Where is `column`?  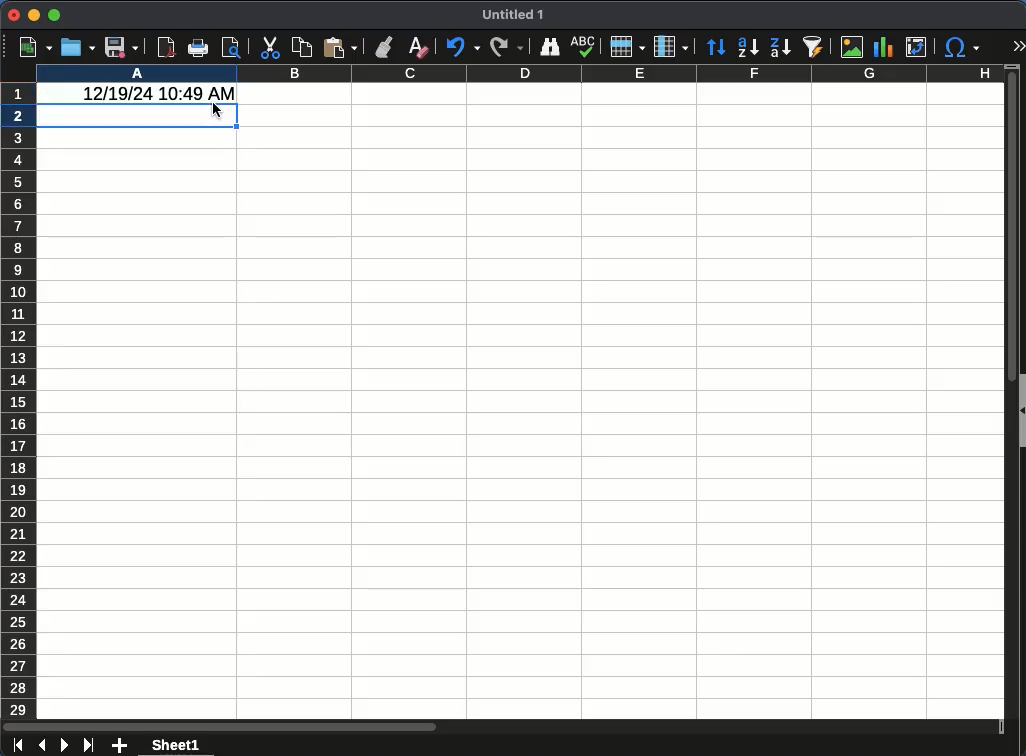 column is located at coordinates (671, 46).